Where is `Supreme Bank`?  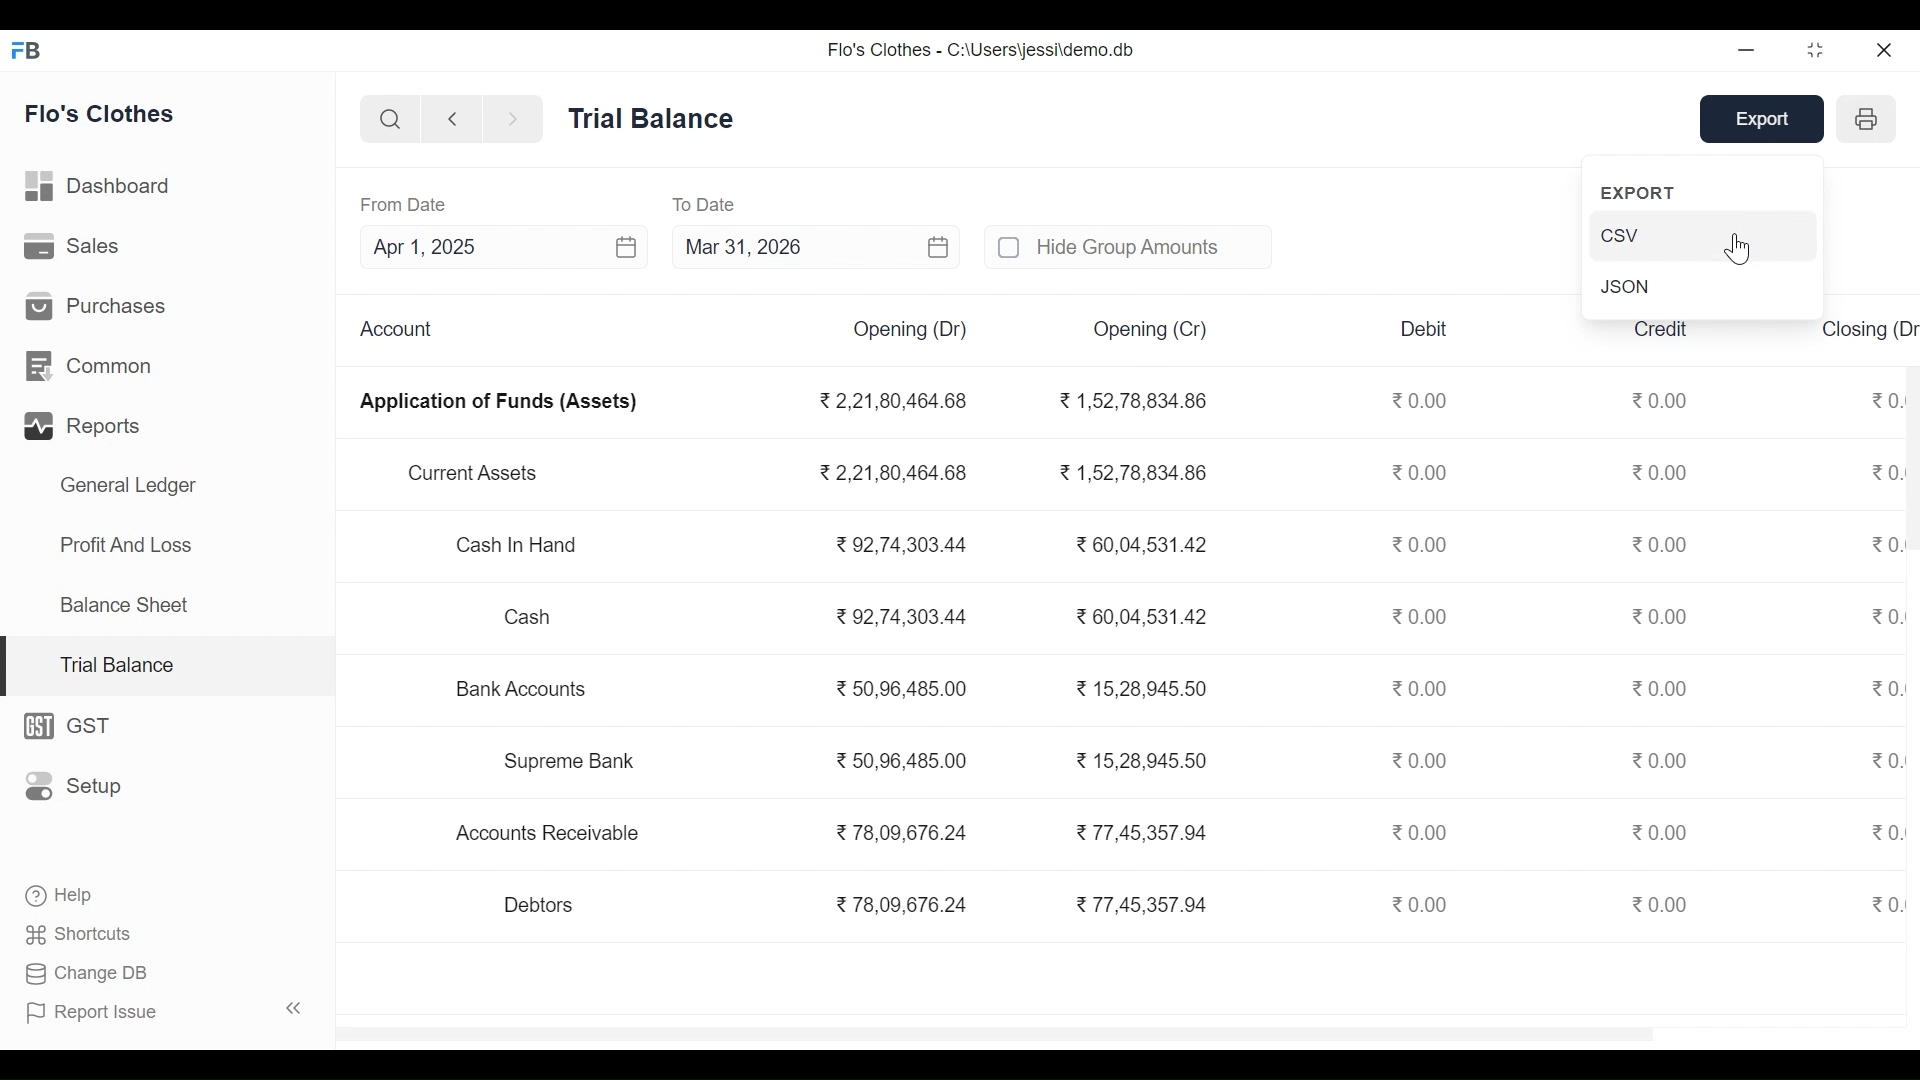
Supreme Bank is located at coordinates (578, 761).